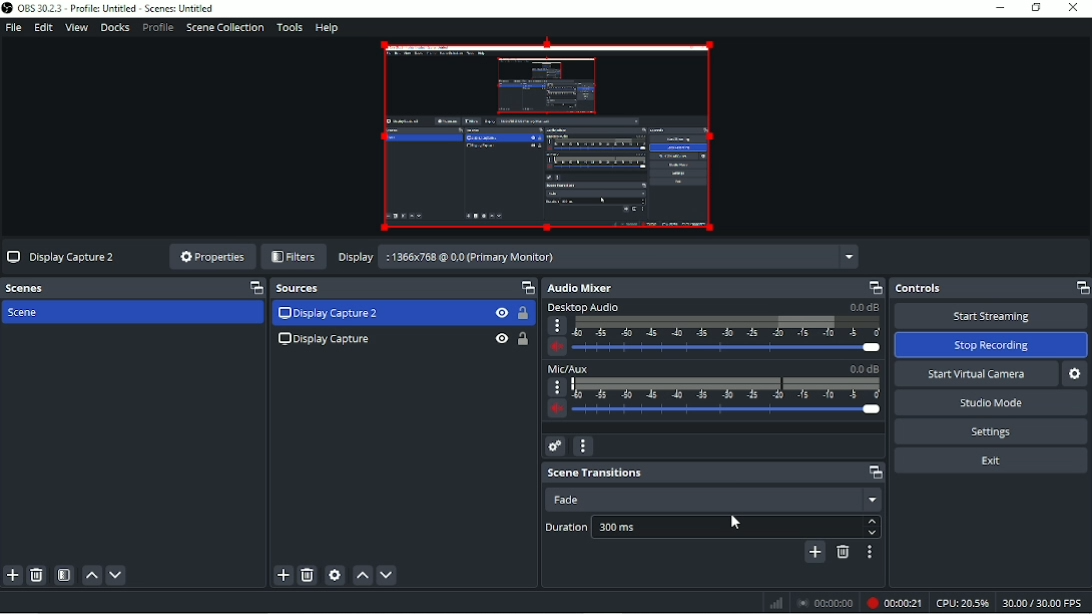 This screenshot has width=1092, height=614. I want to click on Scene transitions, so click(715, 473).